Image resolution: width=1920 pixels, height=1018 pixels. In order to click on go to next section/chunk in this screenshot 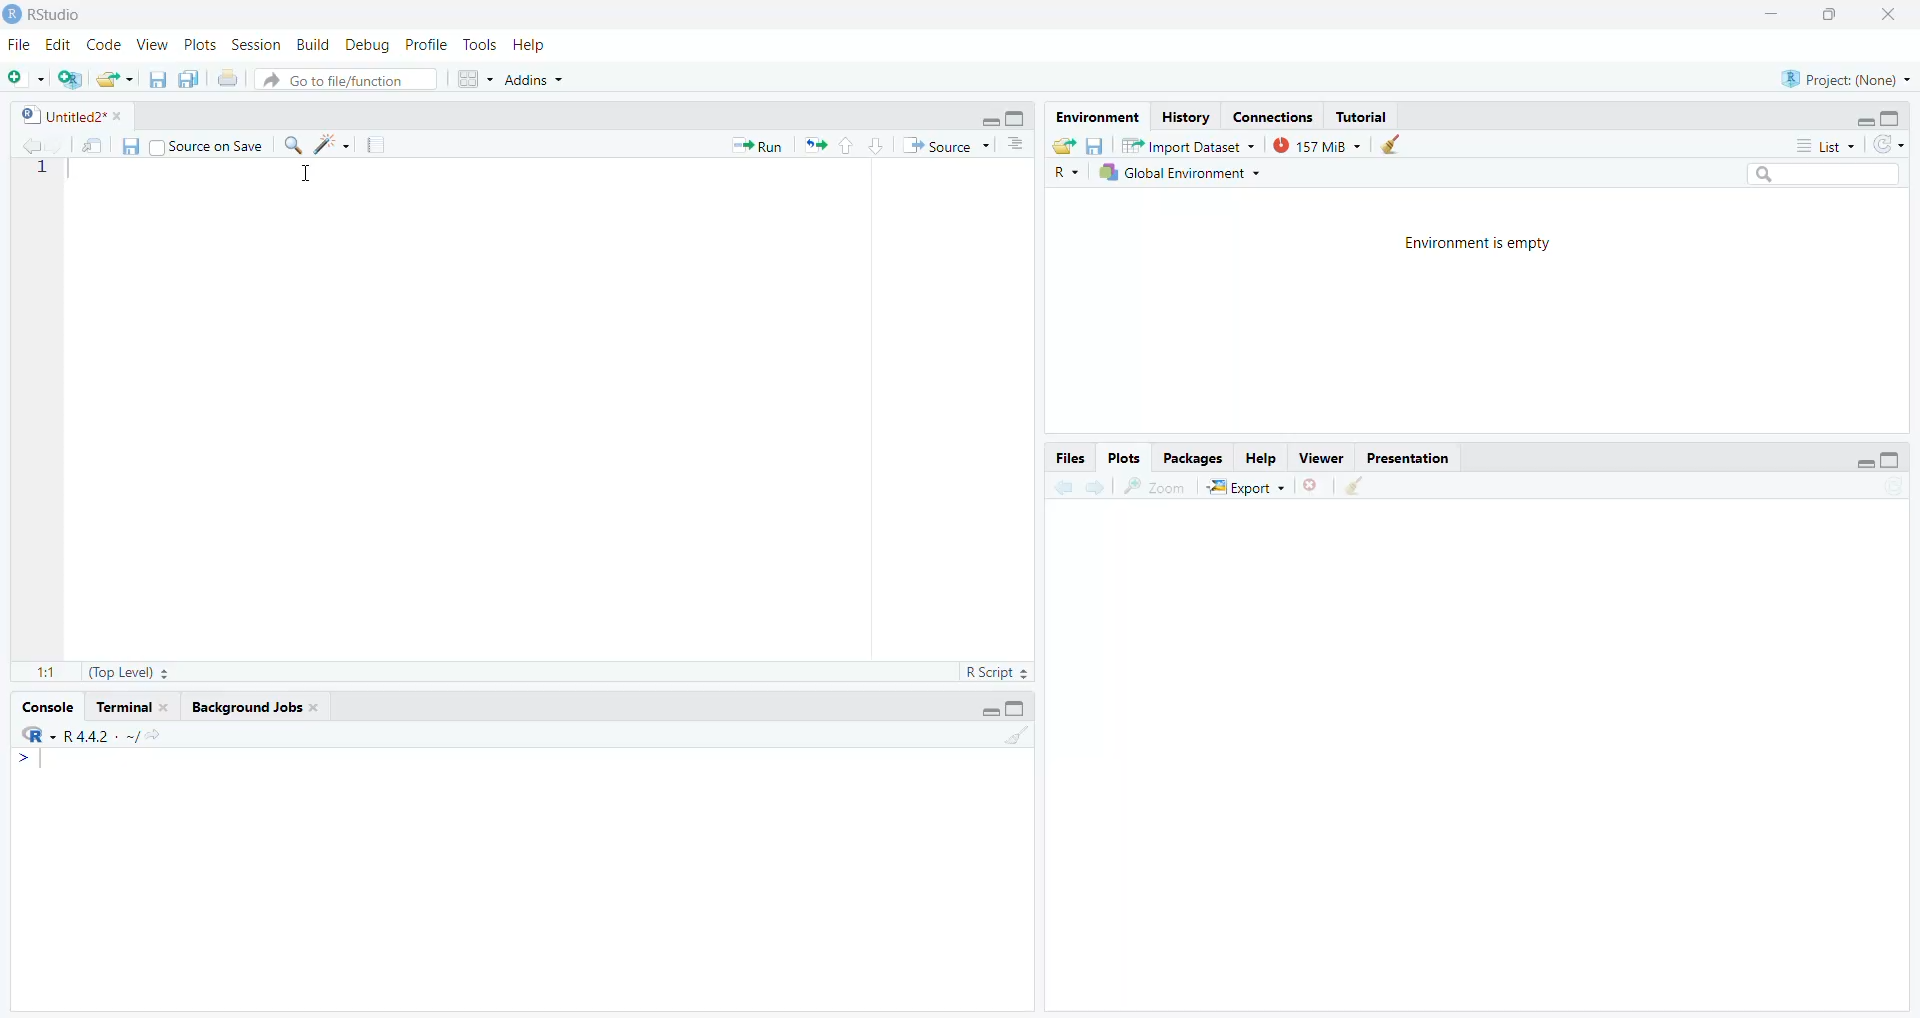, I will do `click(876, 147)`.